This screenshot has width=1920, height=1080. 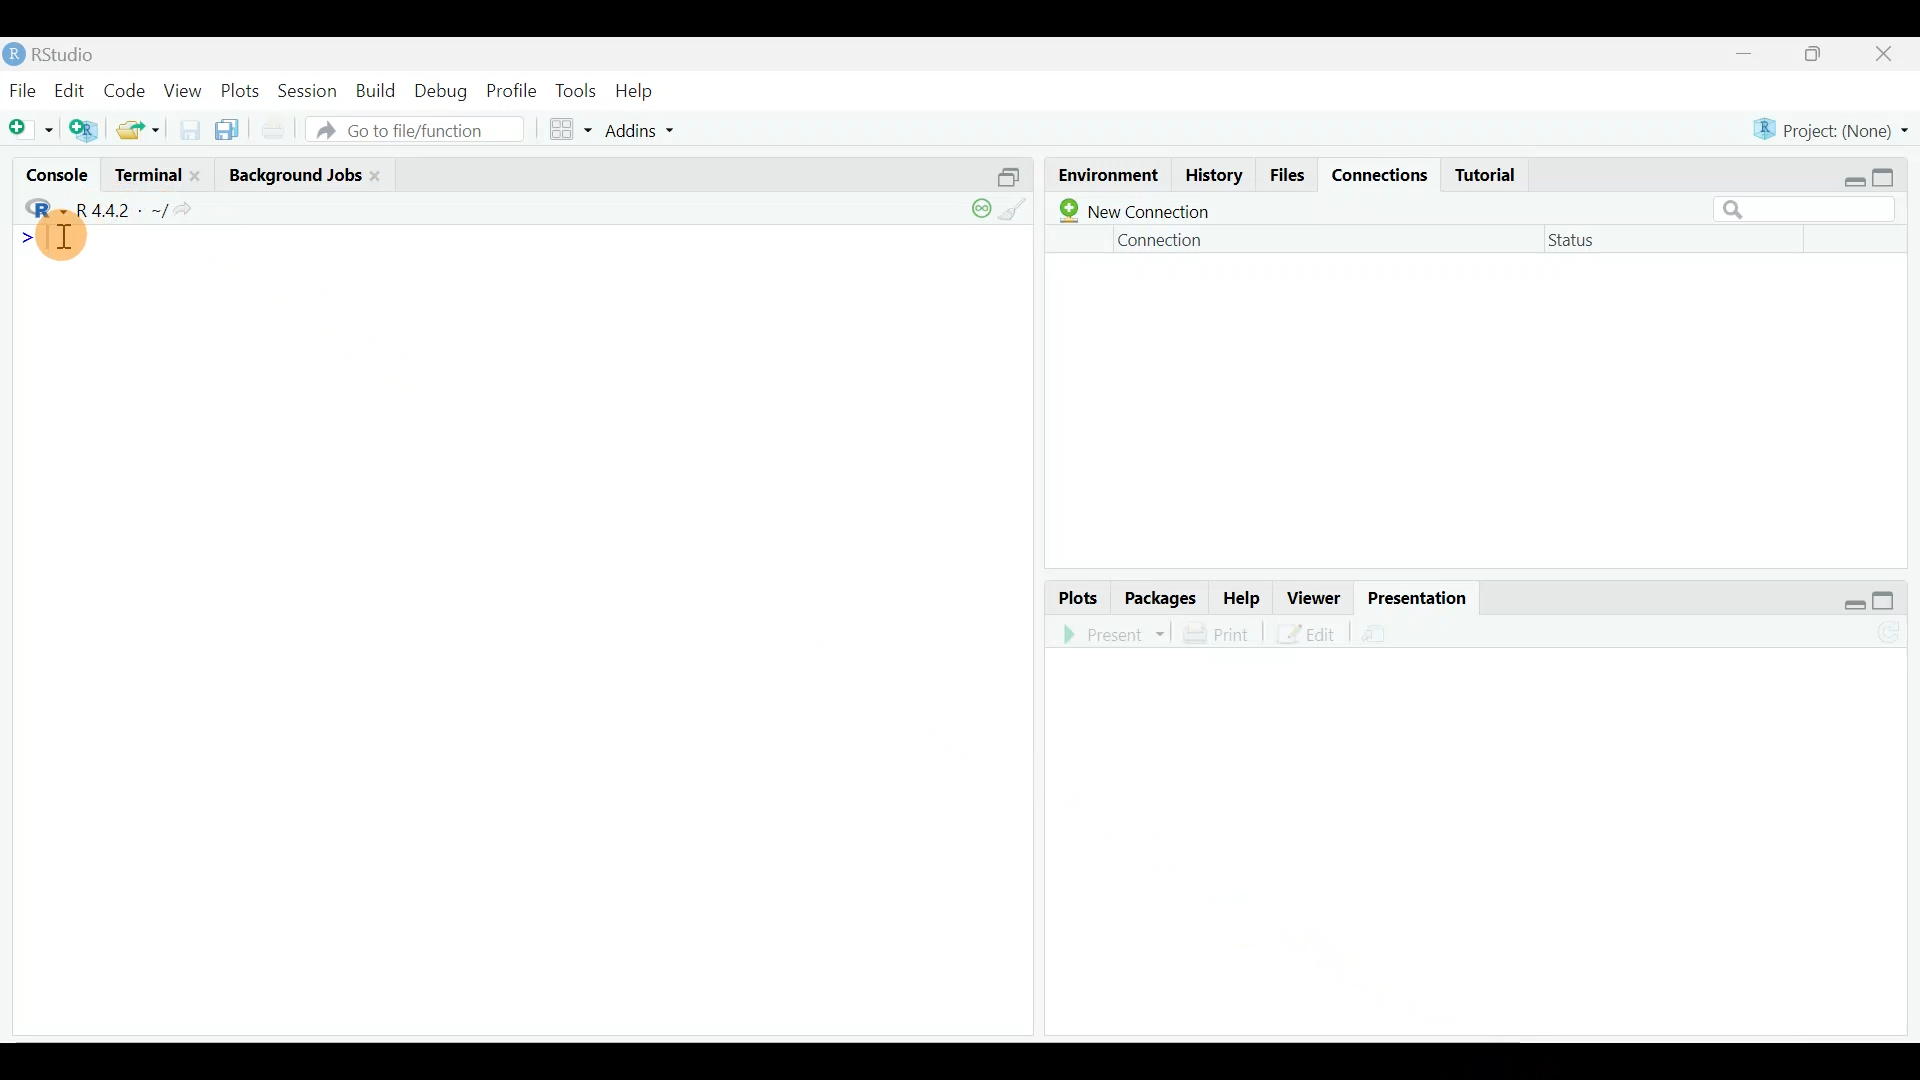 What do you see at coordinates (1136, 210) in the screenshot?
I see `New connection` at bounding box center [1136, 210].